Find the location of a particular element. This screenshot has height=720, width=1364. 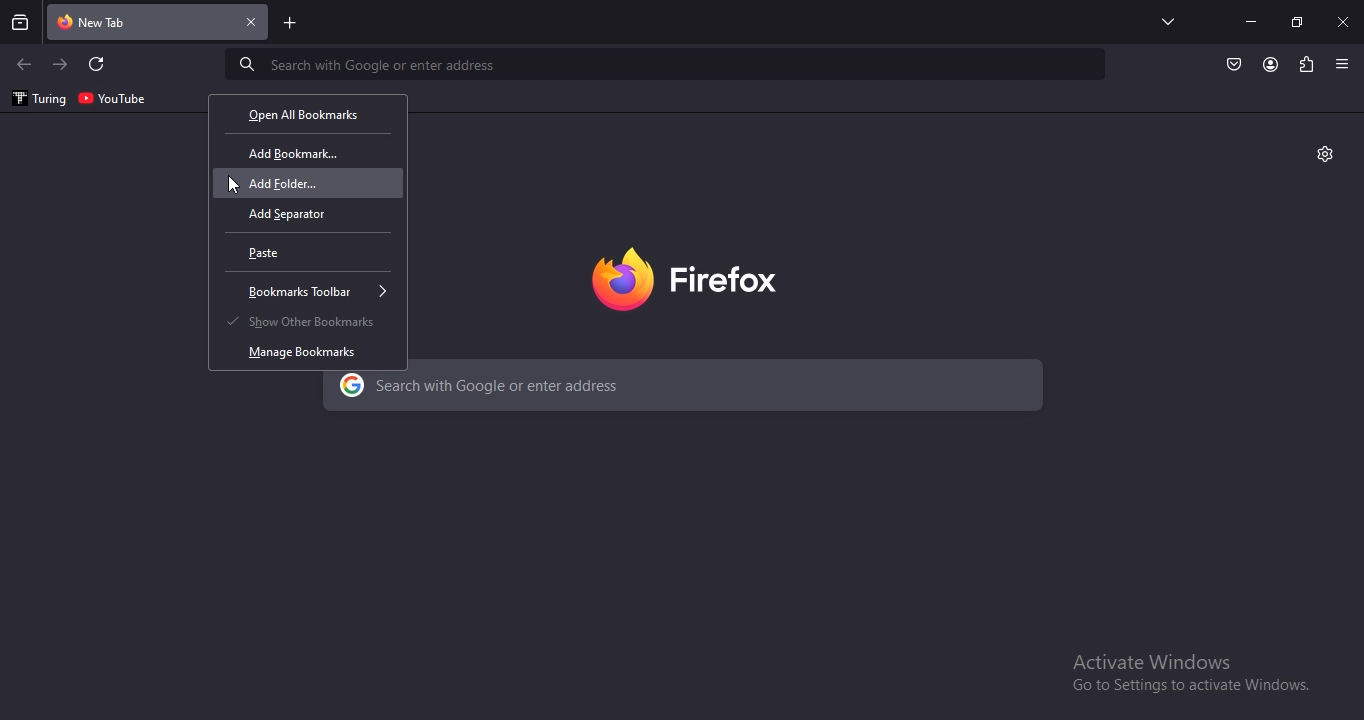

restore windows is located at coordinates (1299, 22).